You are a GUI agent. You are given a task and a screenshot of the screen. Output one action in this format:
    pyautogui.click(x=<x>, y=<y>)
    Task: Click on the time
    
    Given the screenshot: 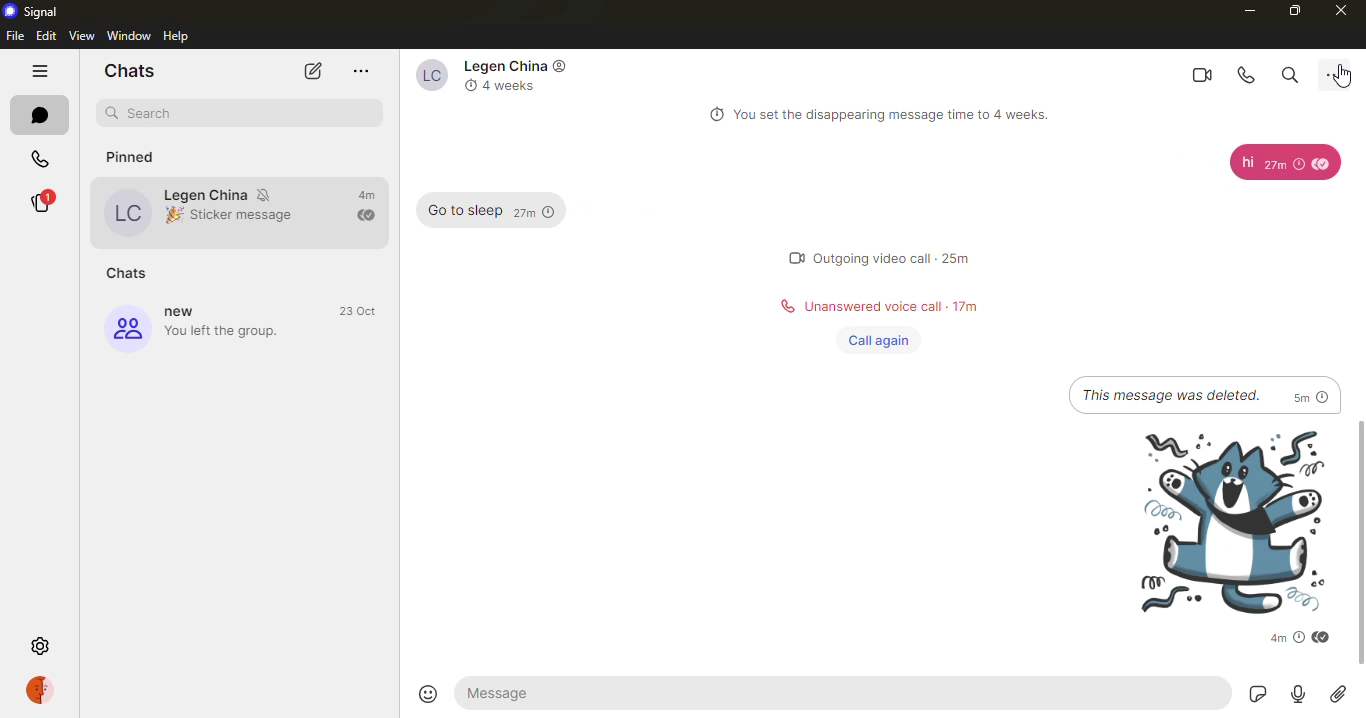 What is the action you would take?
    pyautogui.click(x=1279, y=638)
    